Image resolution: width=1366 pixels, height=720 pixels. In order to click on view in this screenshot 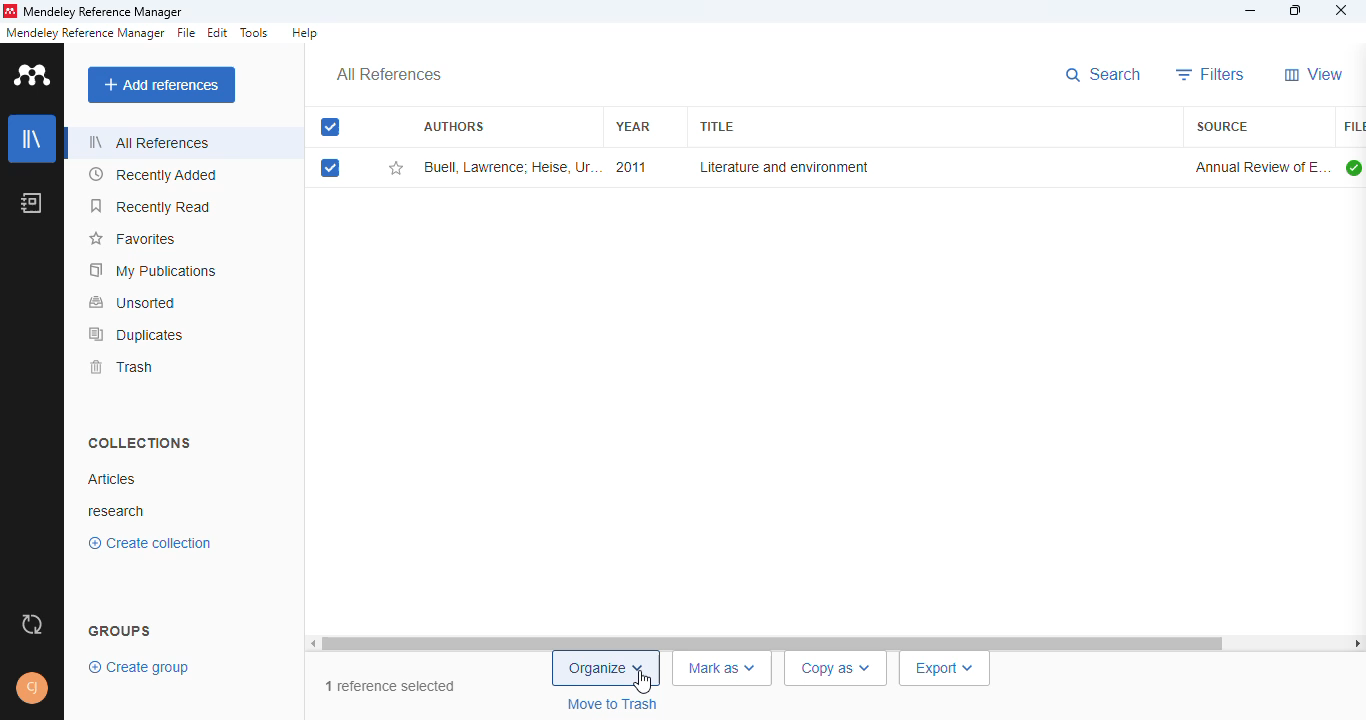, I will do `click(1315, 74)`.